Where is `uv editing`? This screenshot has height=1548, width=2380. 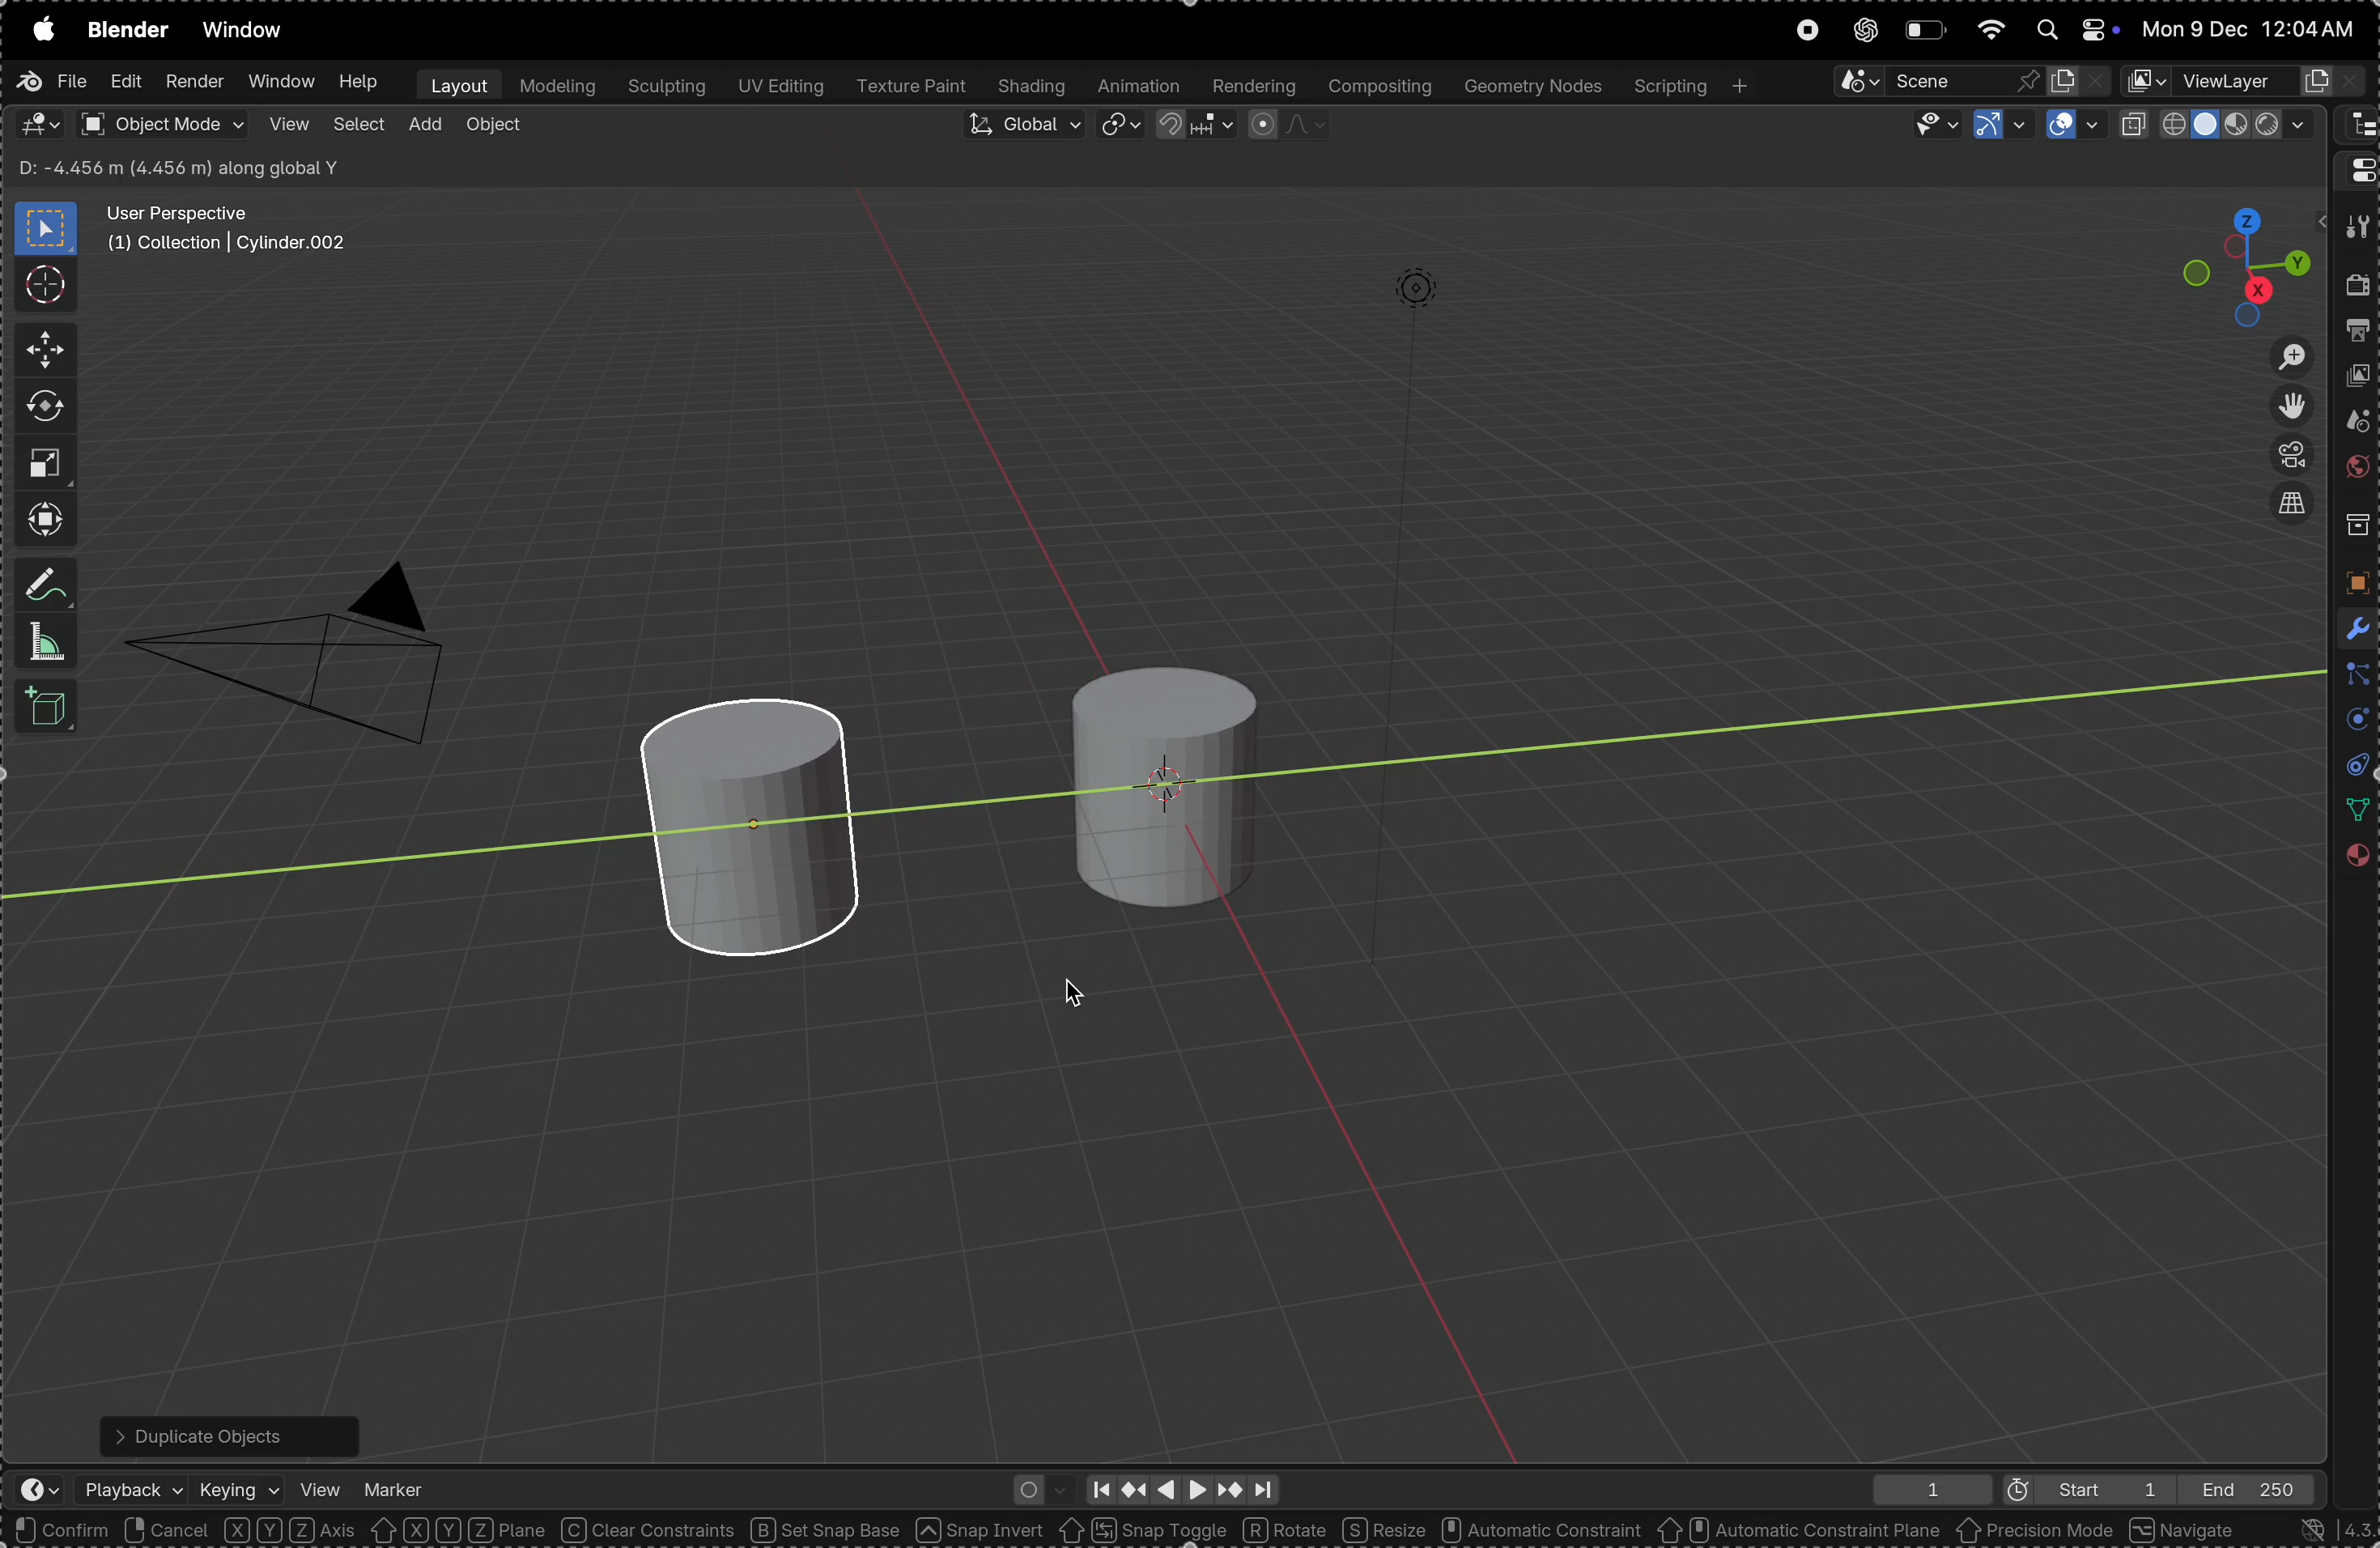
uv editing is located at coordinates (778, 88).